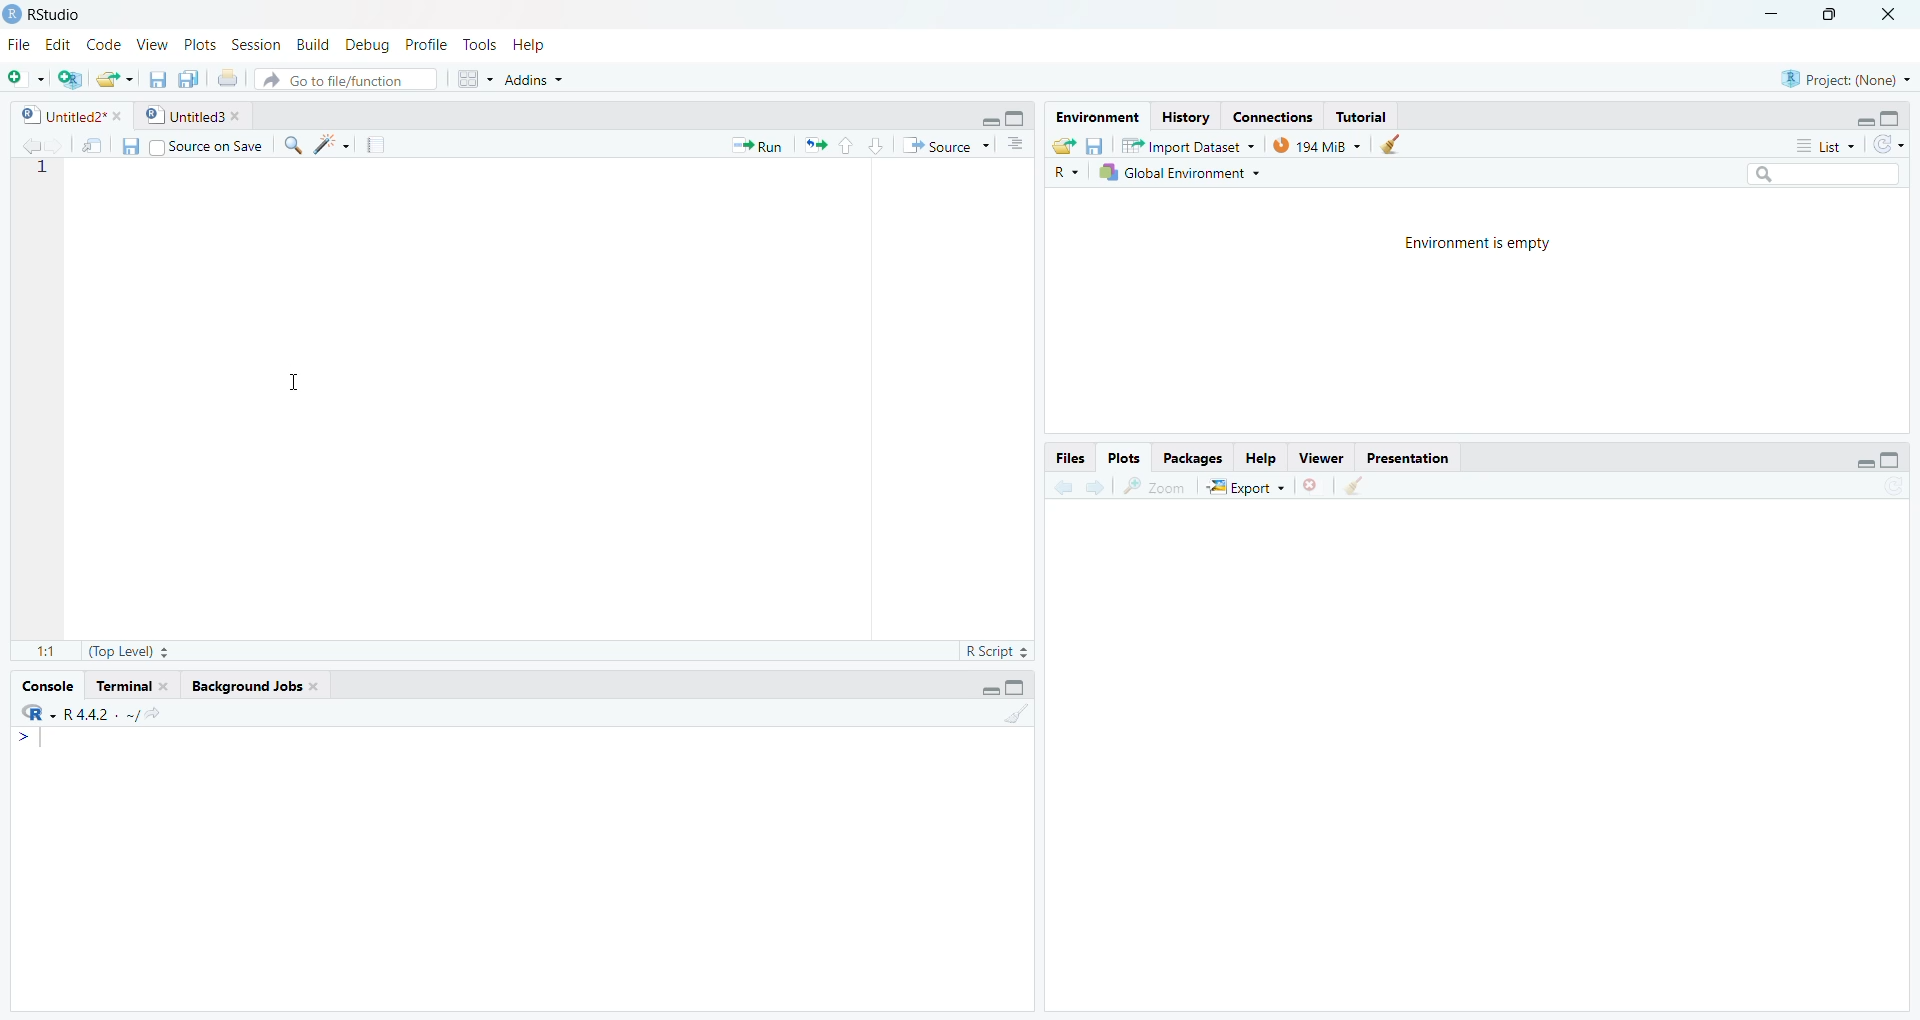 This screenshot has height=1020, width=1920. I want to click on Maximize, so click(1019, 686).